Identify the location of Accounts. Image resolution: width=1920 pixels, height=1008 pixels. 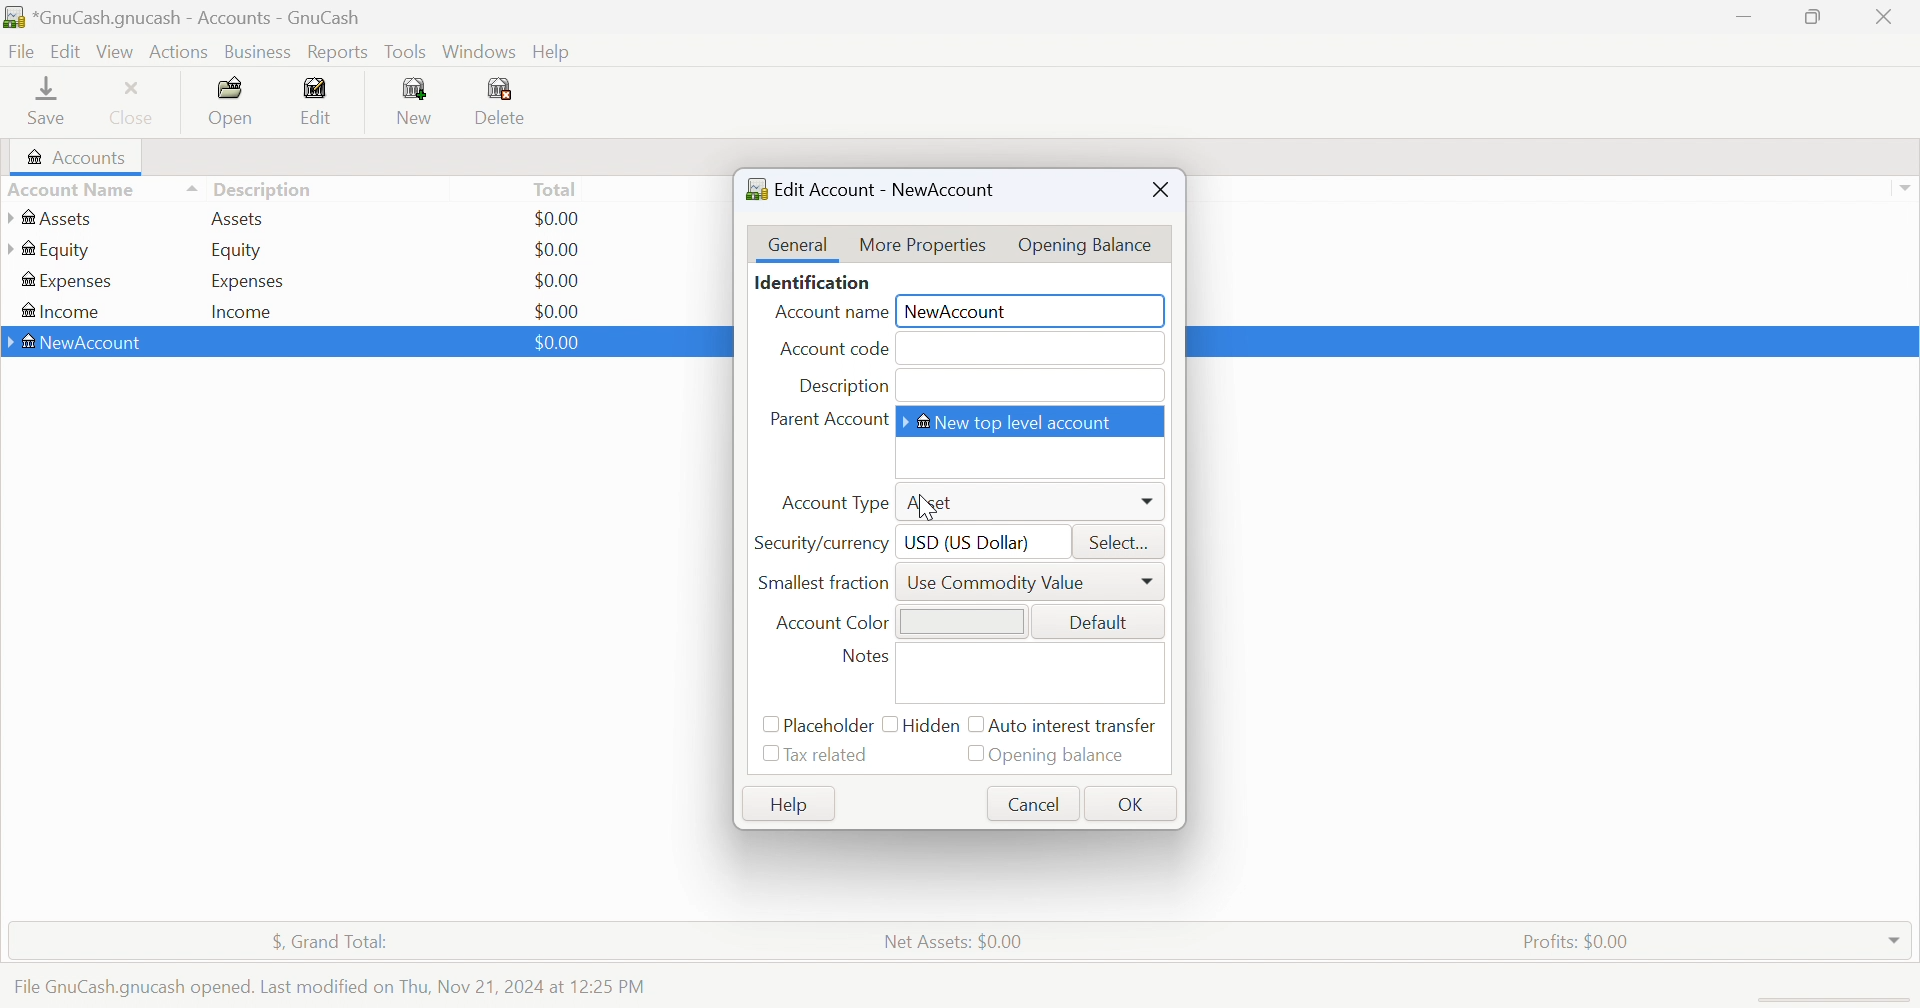
(73, 157).